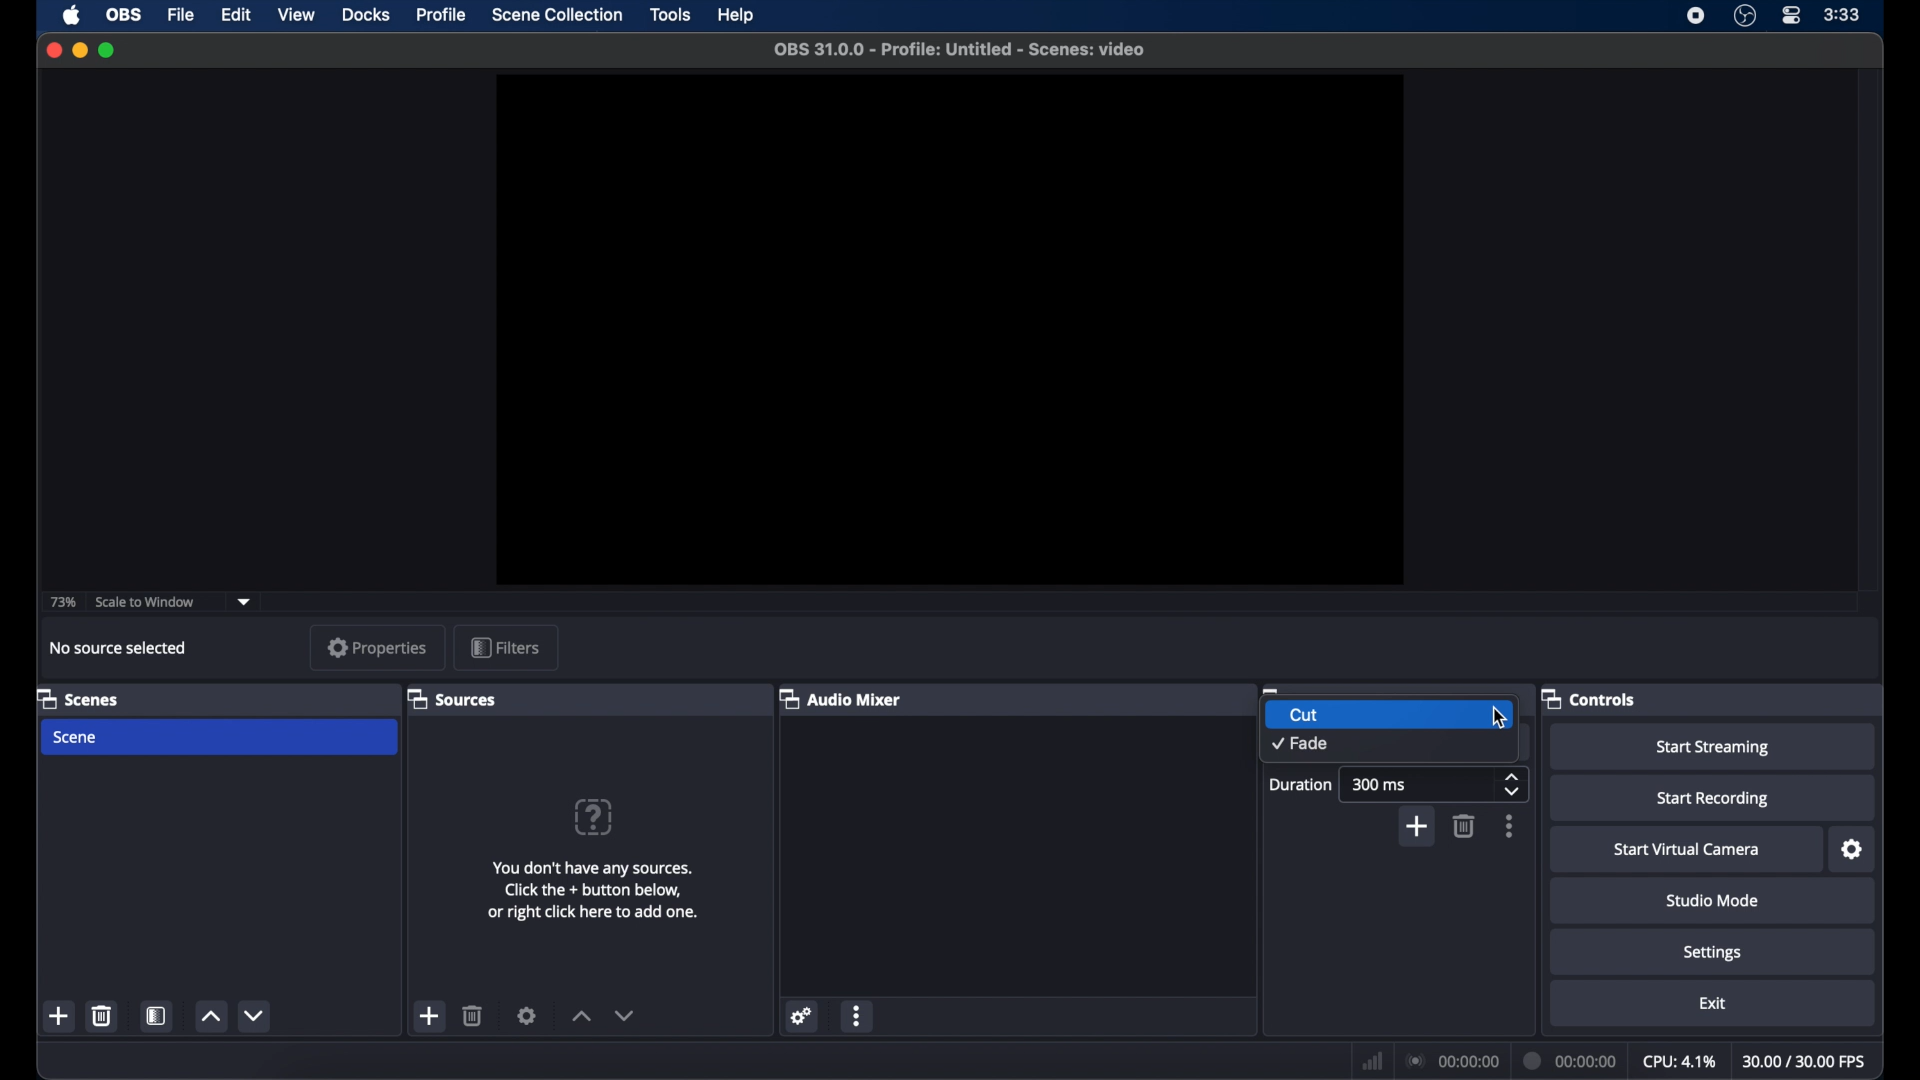  Describe the element at coordinates (73, 16) in the screenshot. I see `apple icon` at that location.